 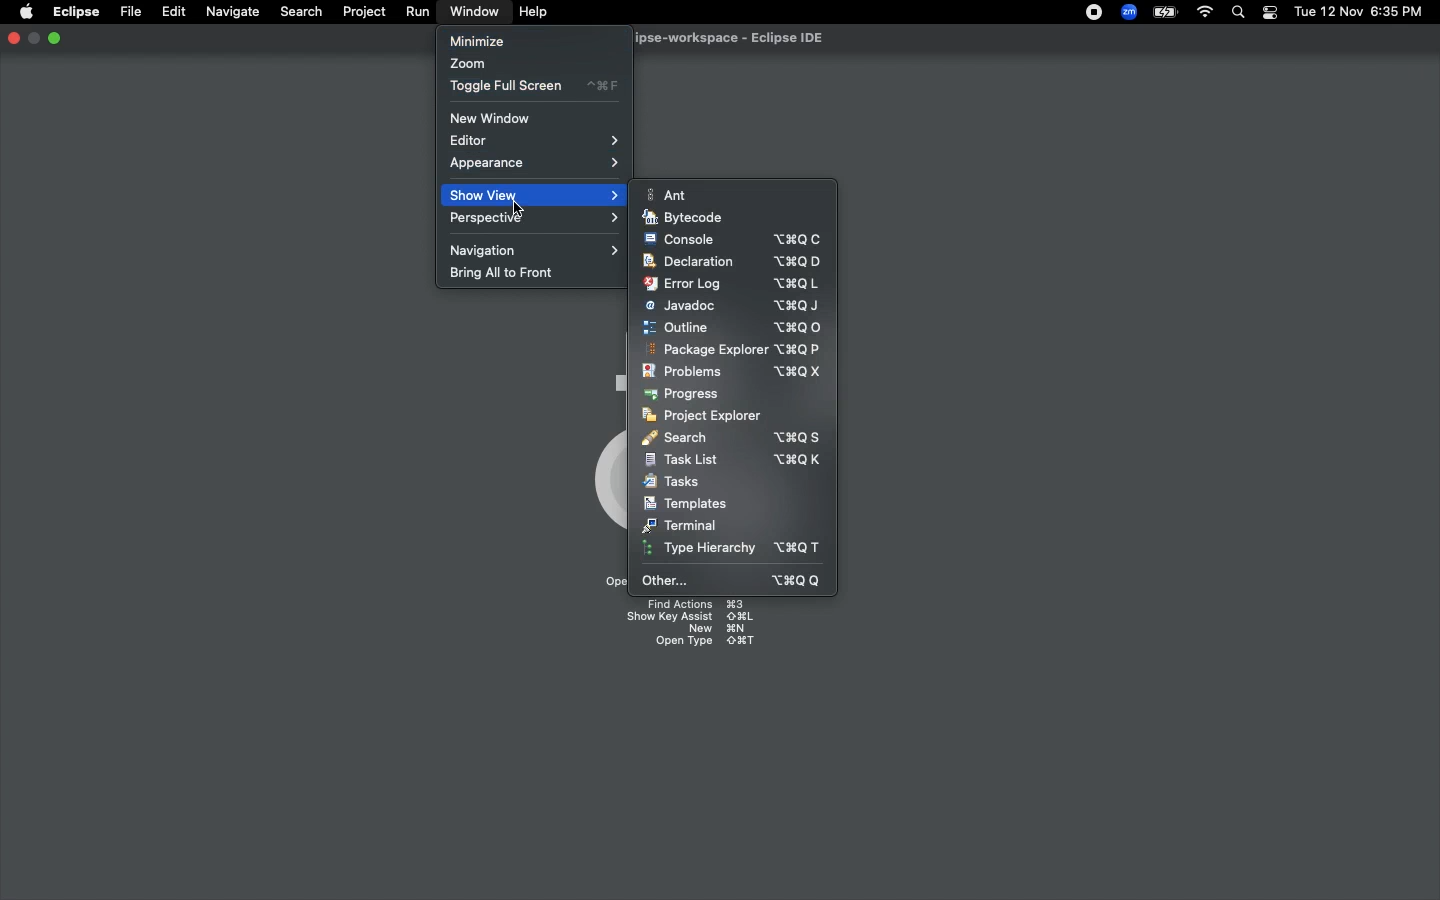 What do you see at coordinates (1130, 12) in the screenshot?
I see `Zoom` at bounding box center [1130, 12].